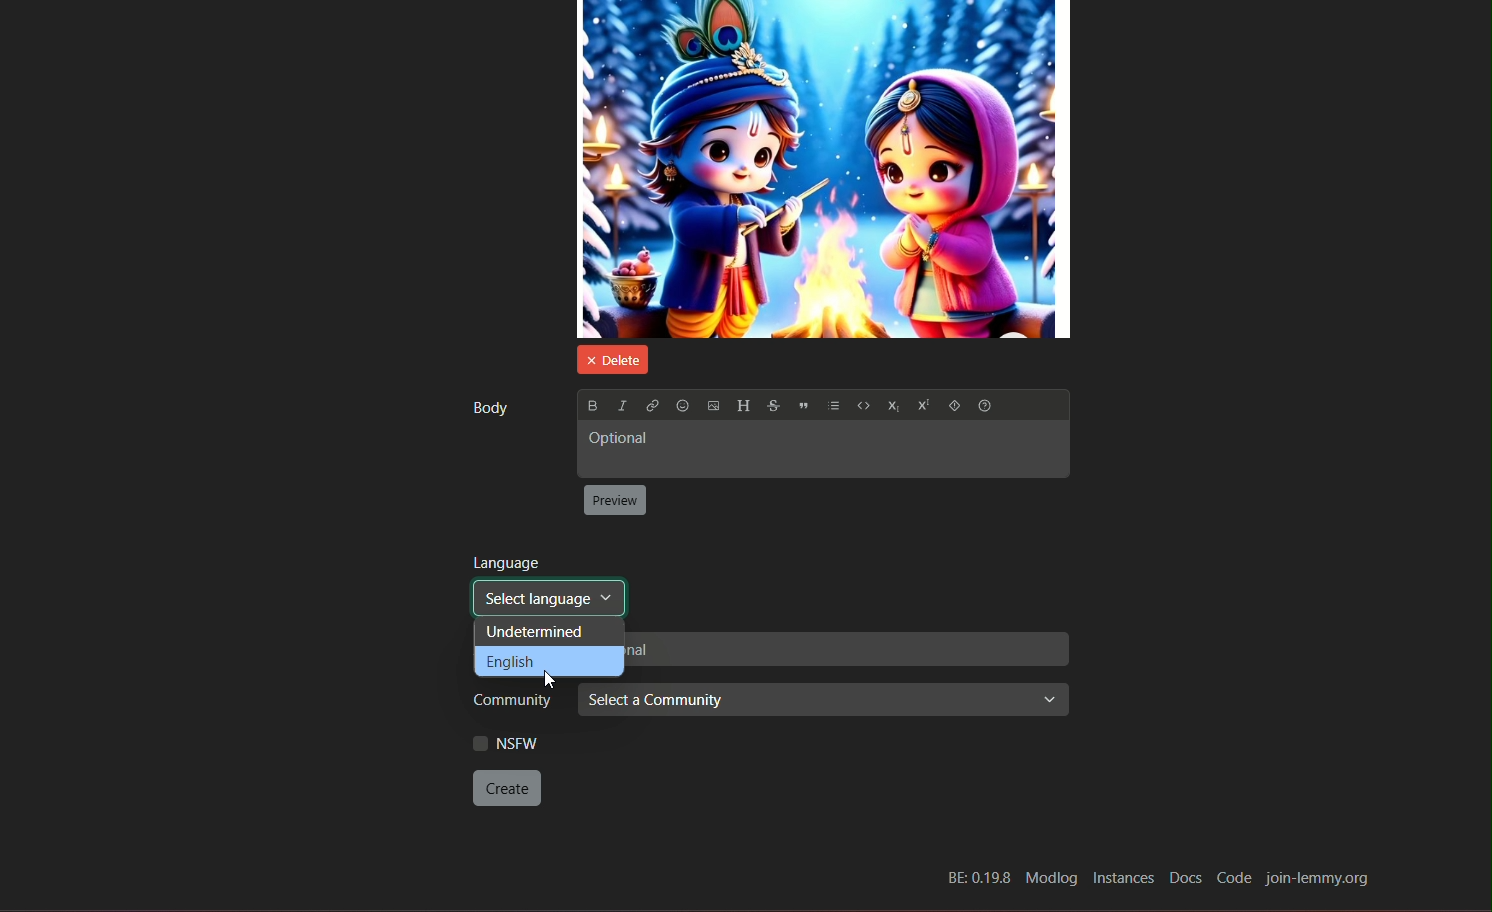 This screenshot has width=1492, height=912. What do you see at coordinates (743, 406) in the screenshot?
I see `header` at bounding box center [743, 406].